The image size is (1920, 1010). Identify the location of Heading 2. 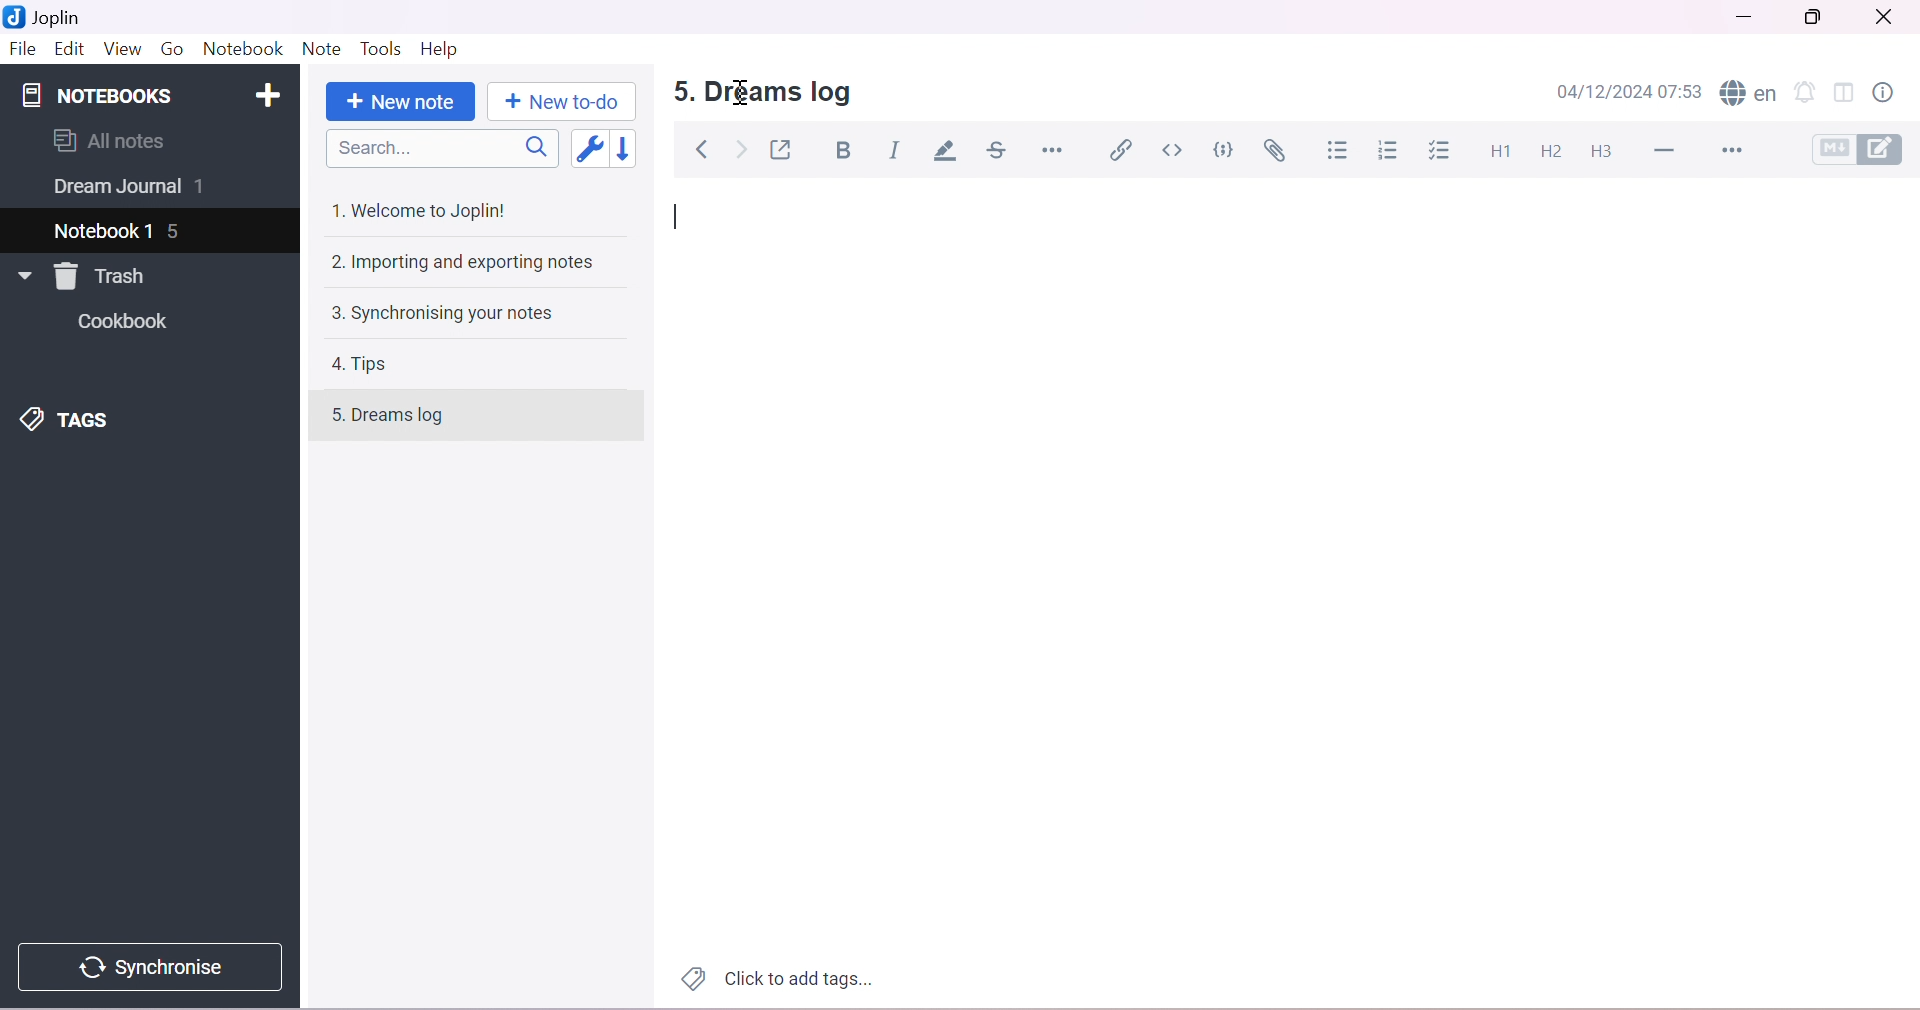
(1552, 152).